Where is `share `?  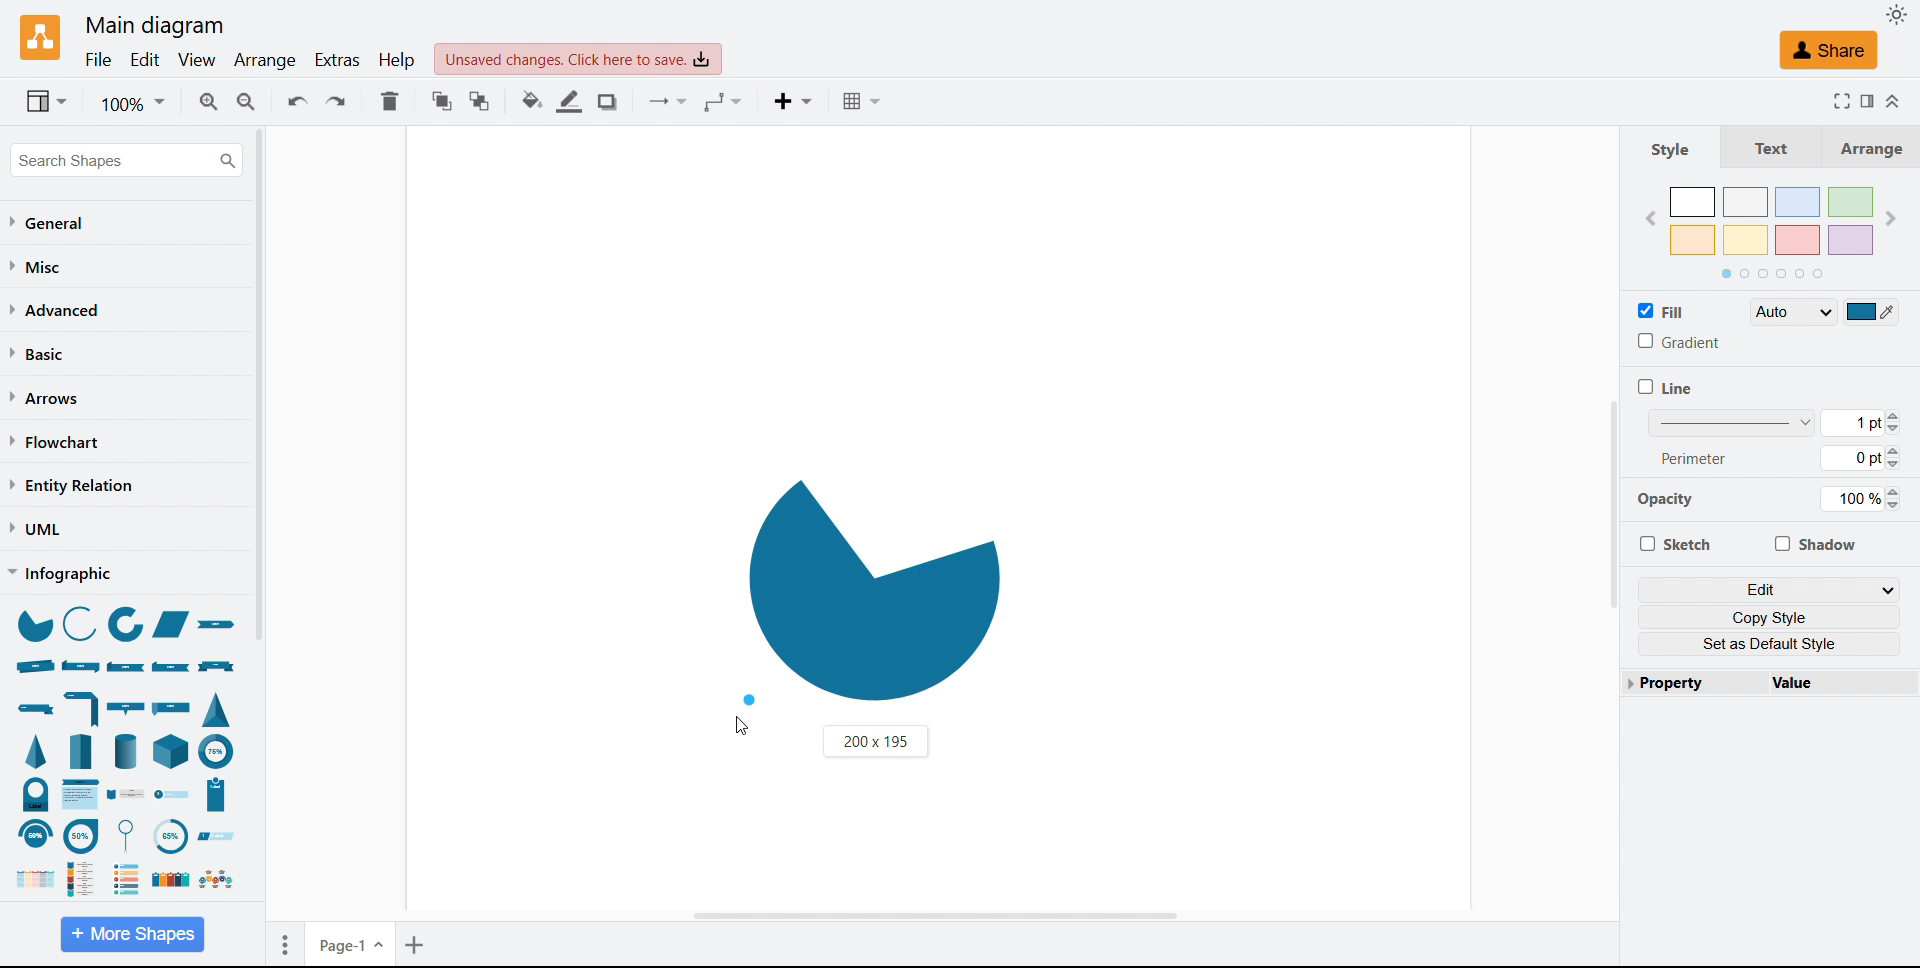 share  is located at coordinates (1830, 53).